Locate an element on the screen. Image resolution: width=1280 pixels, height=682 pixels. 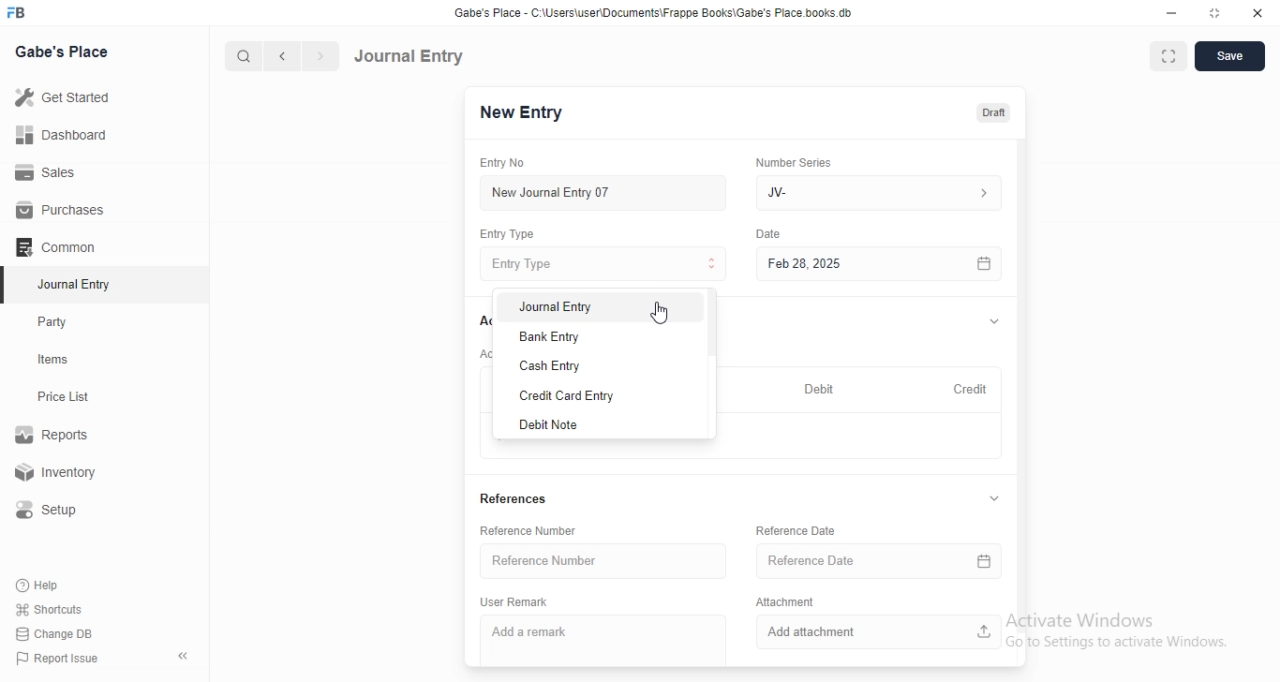
Reports. is located at coordinates (55, 438).